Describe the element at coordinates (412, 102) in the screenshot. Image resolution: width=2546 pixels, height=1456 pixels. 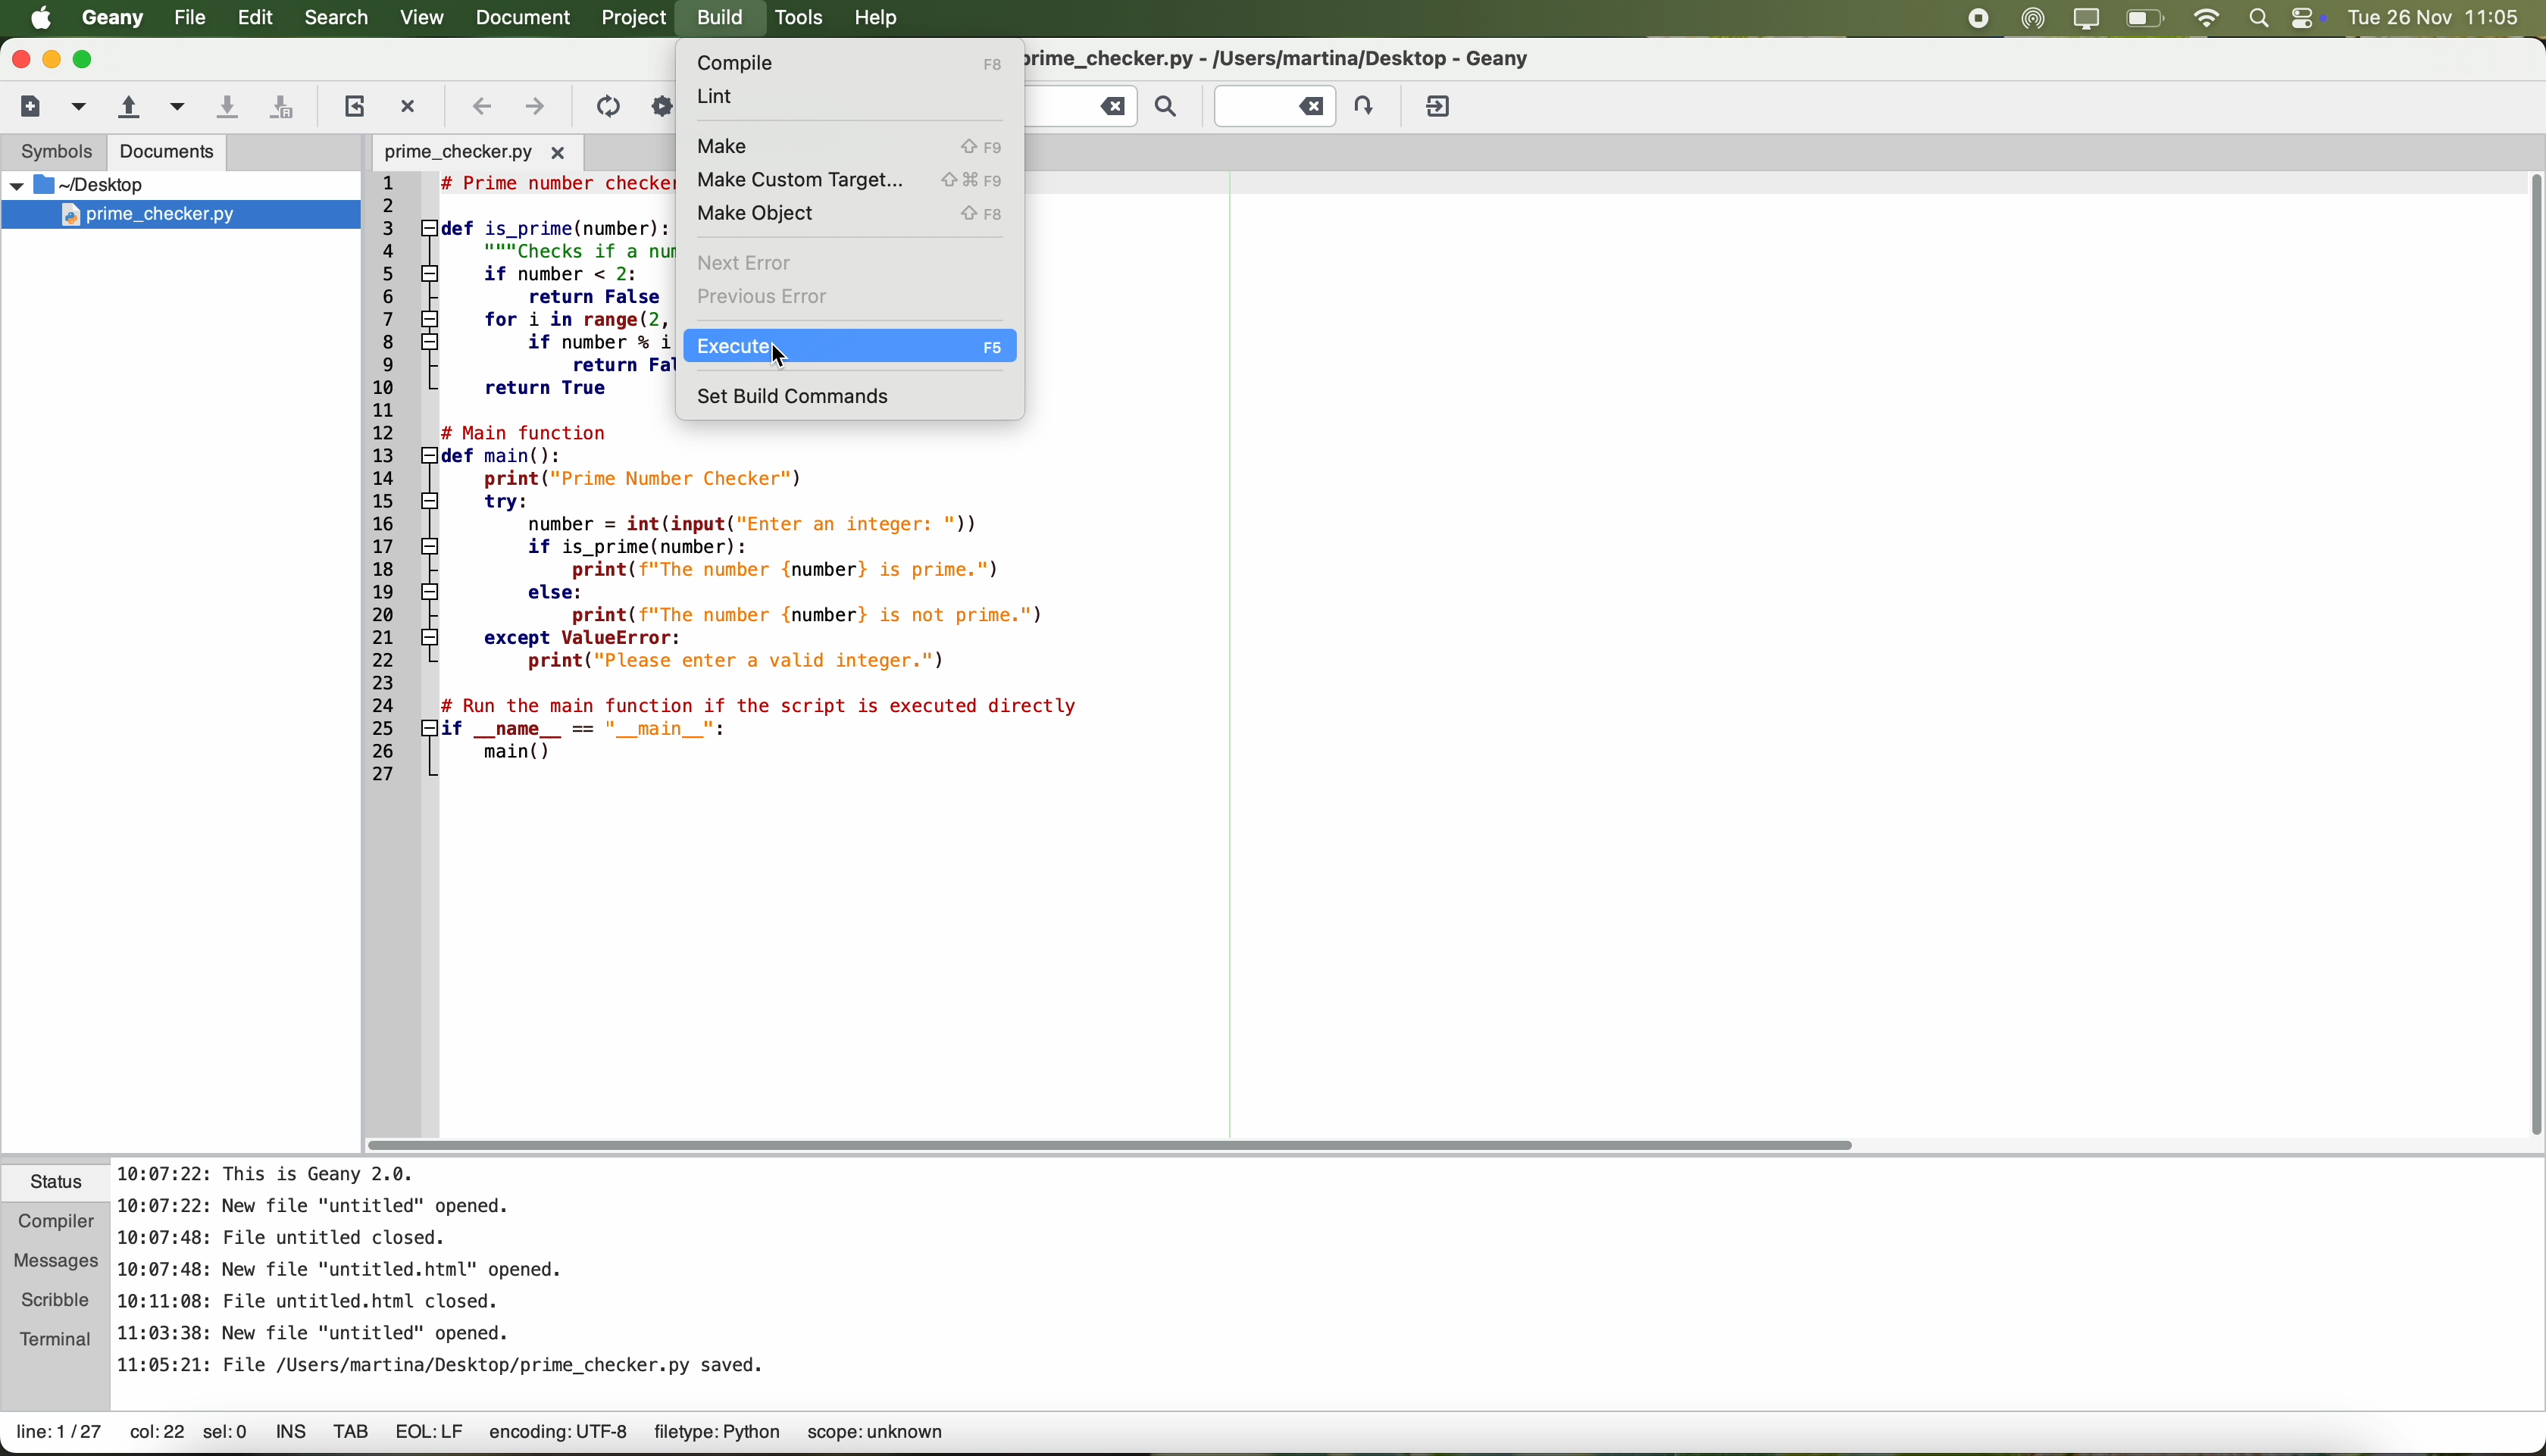
I see `close the current file` at that location.